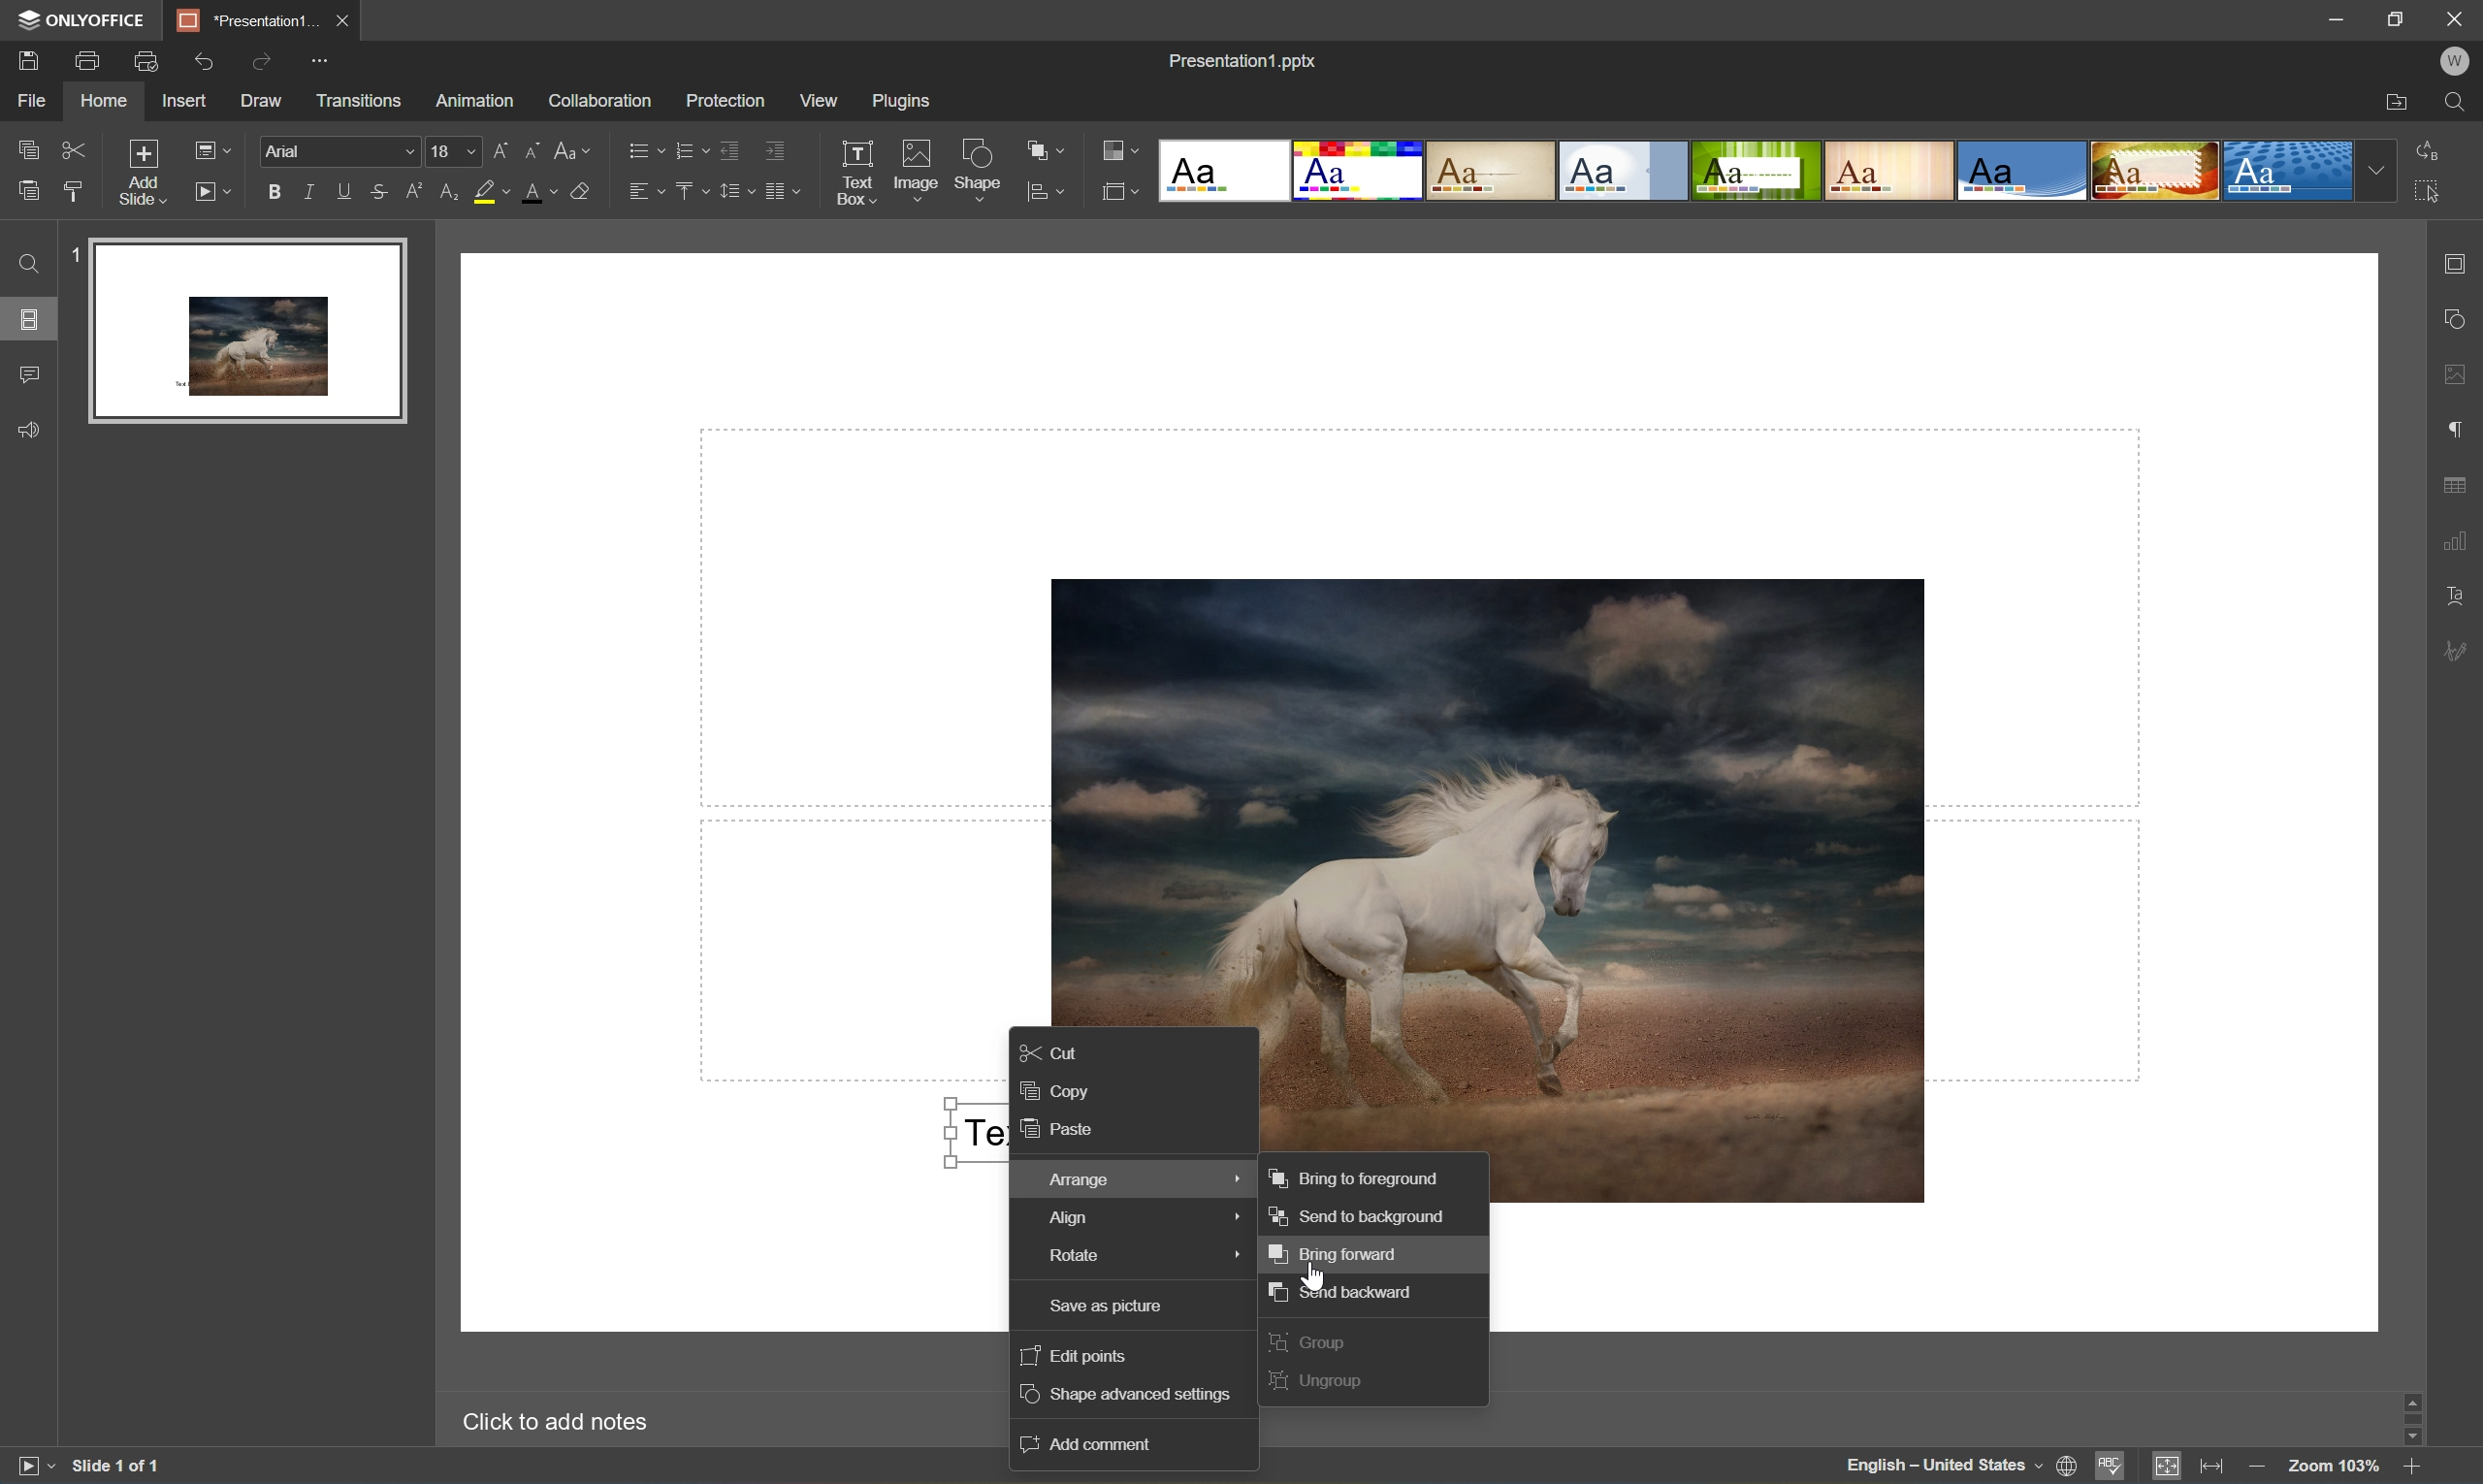  What do you see at coordinates (2213, 1467) in the screenshot?
I see `Fit to width` at bounding box center [2213, 1467].